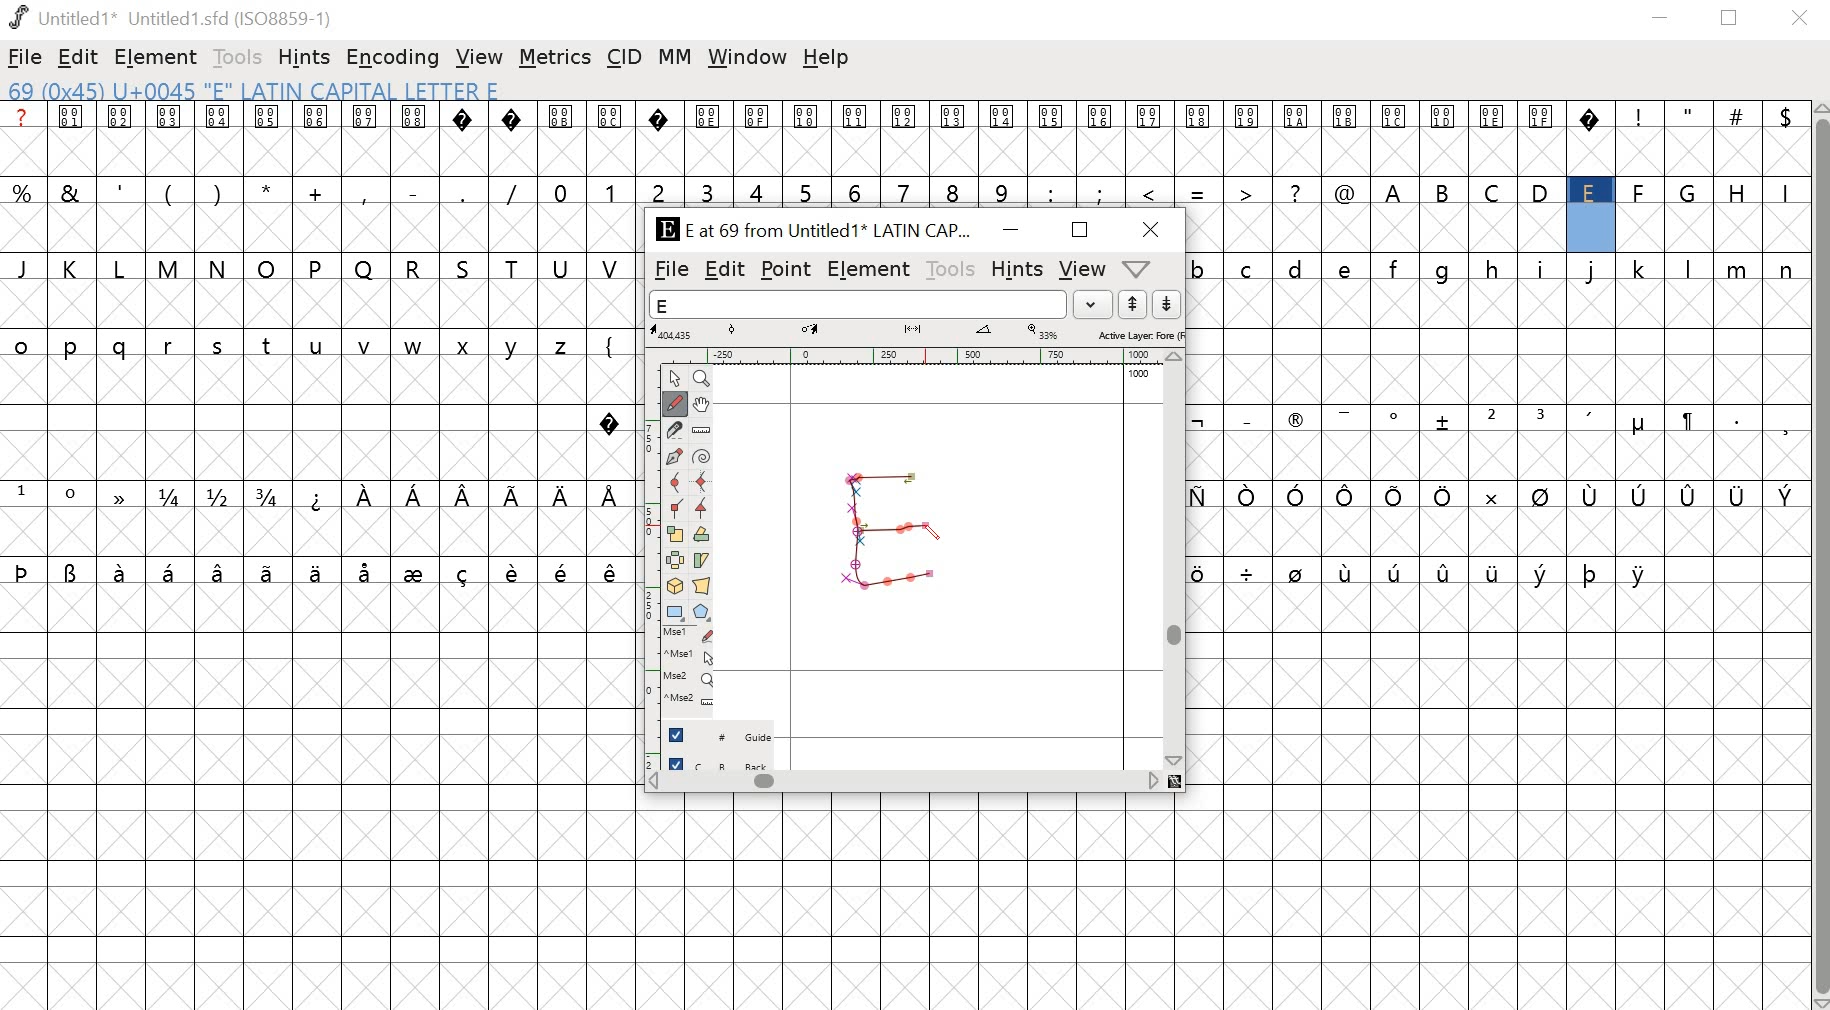  Describe the element at coordinates (1502, 344) in the screenshot. I see `empty cells` at that location.